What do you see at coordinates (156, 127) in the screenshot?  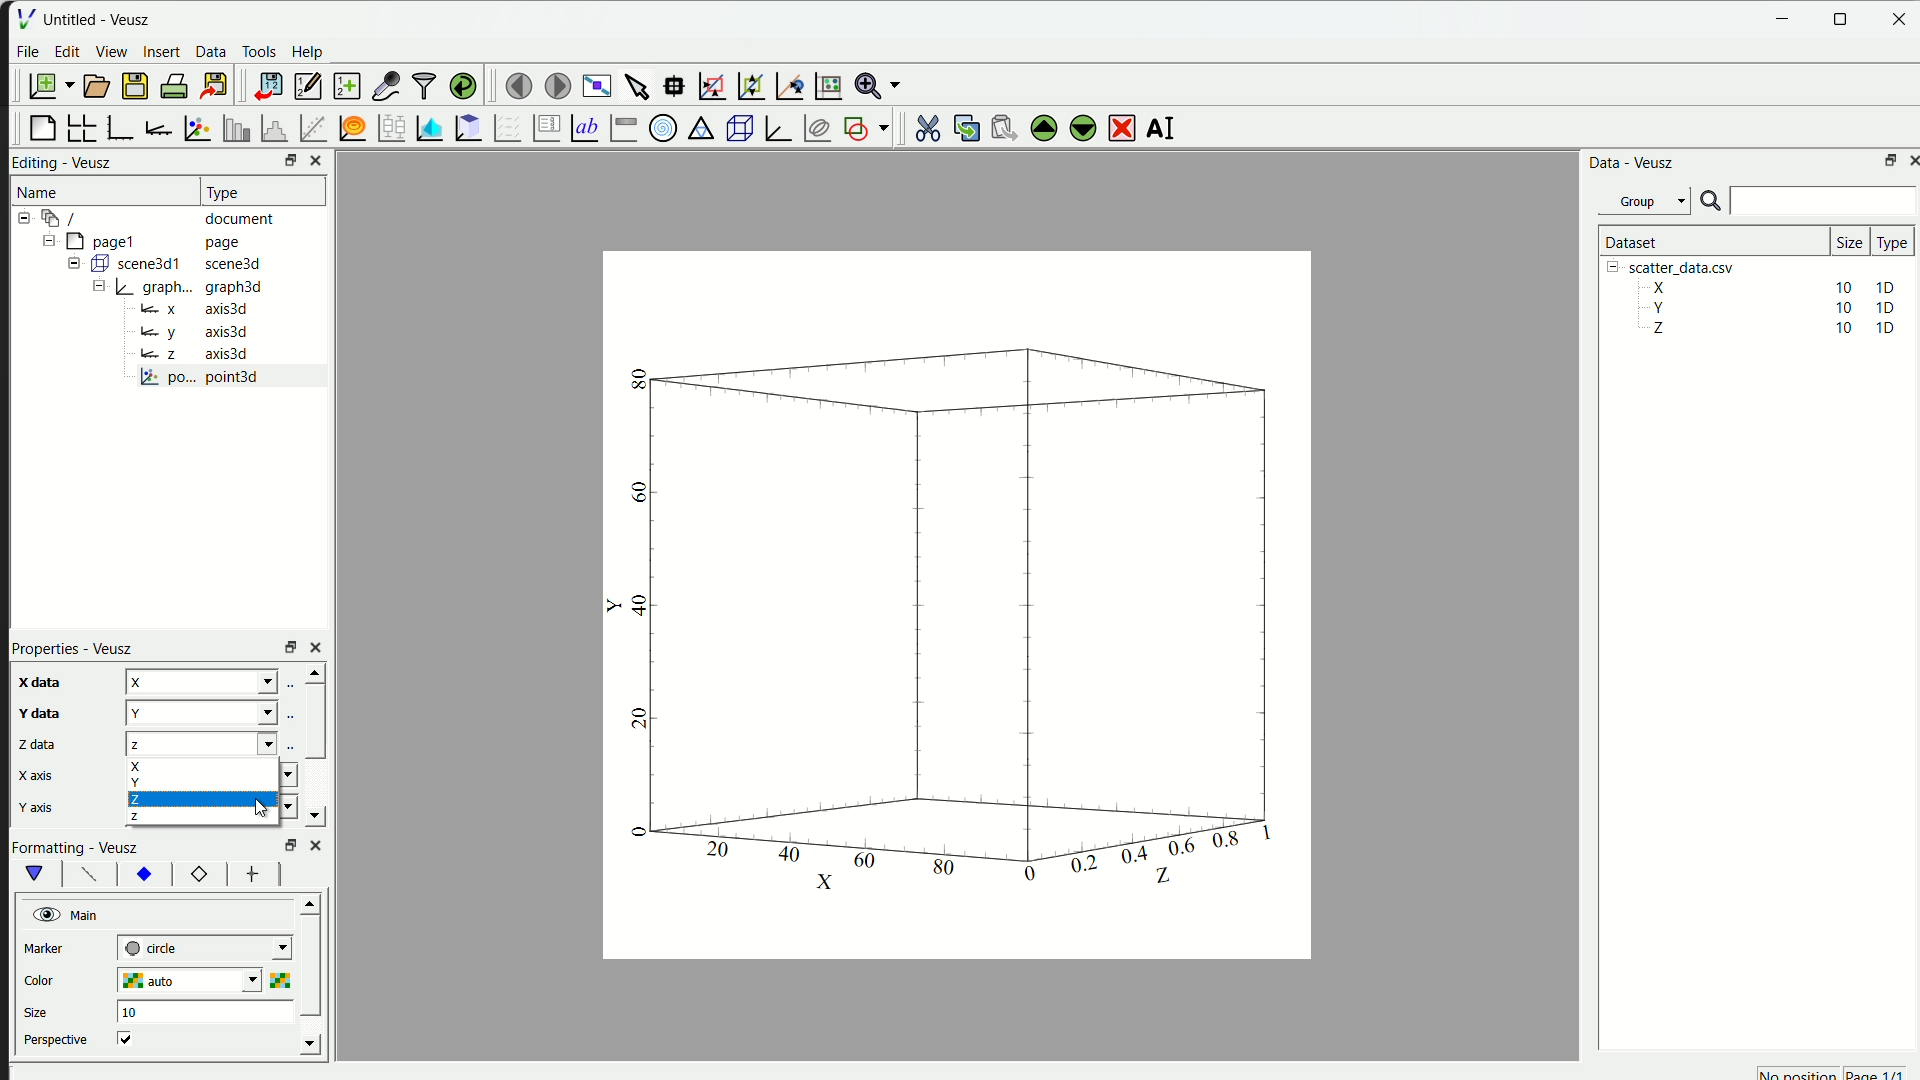 I see `add axis to plot` at bounding box center [156, 127].